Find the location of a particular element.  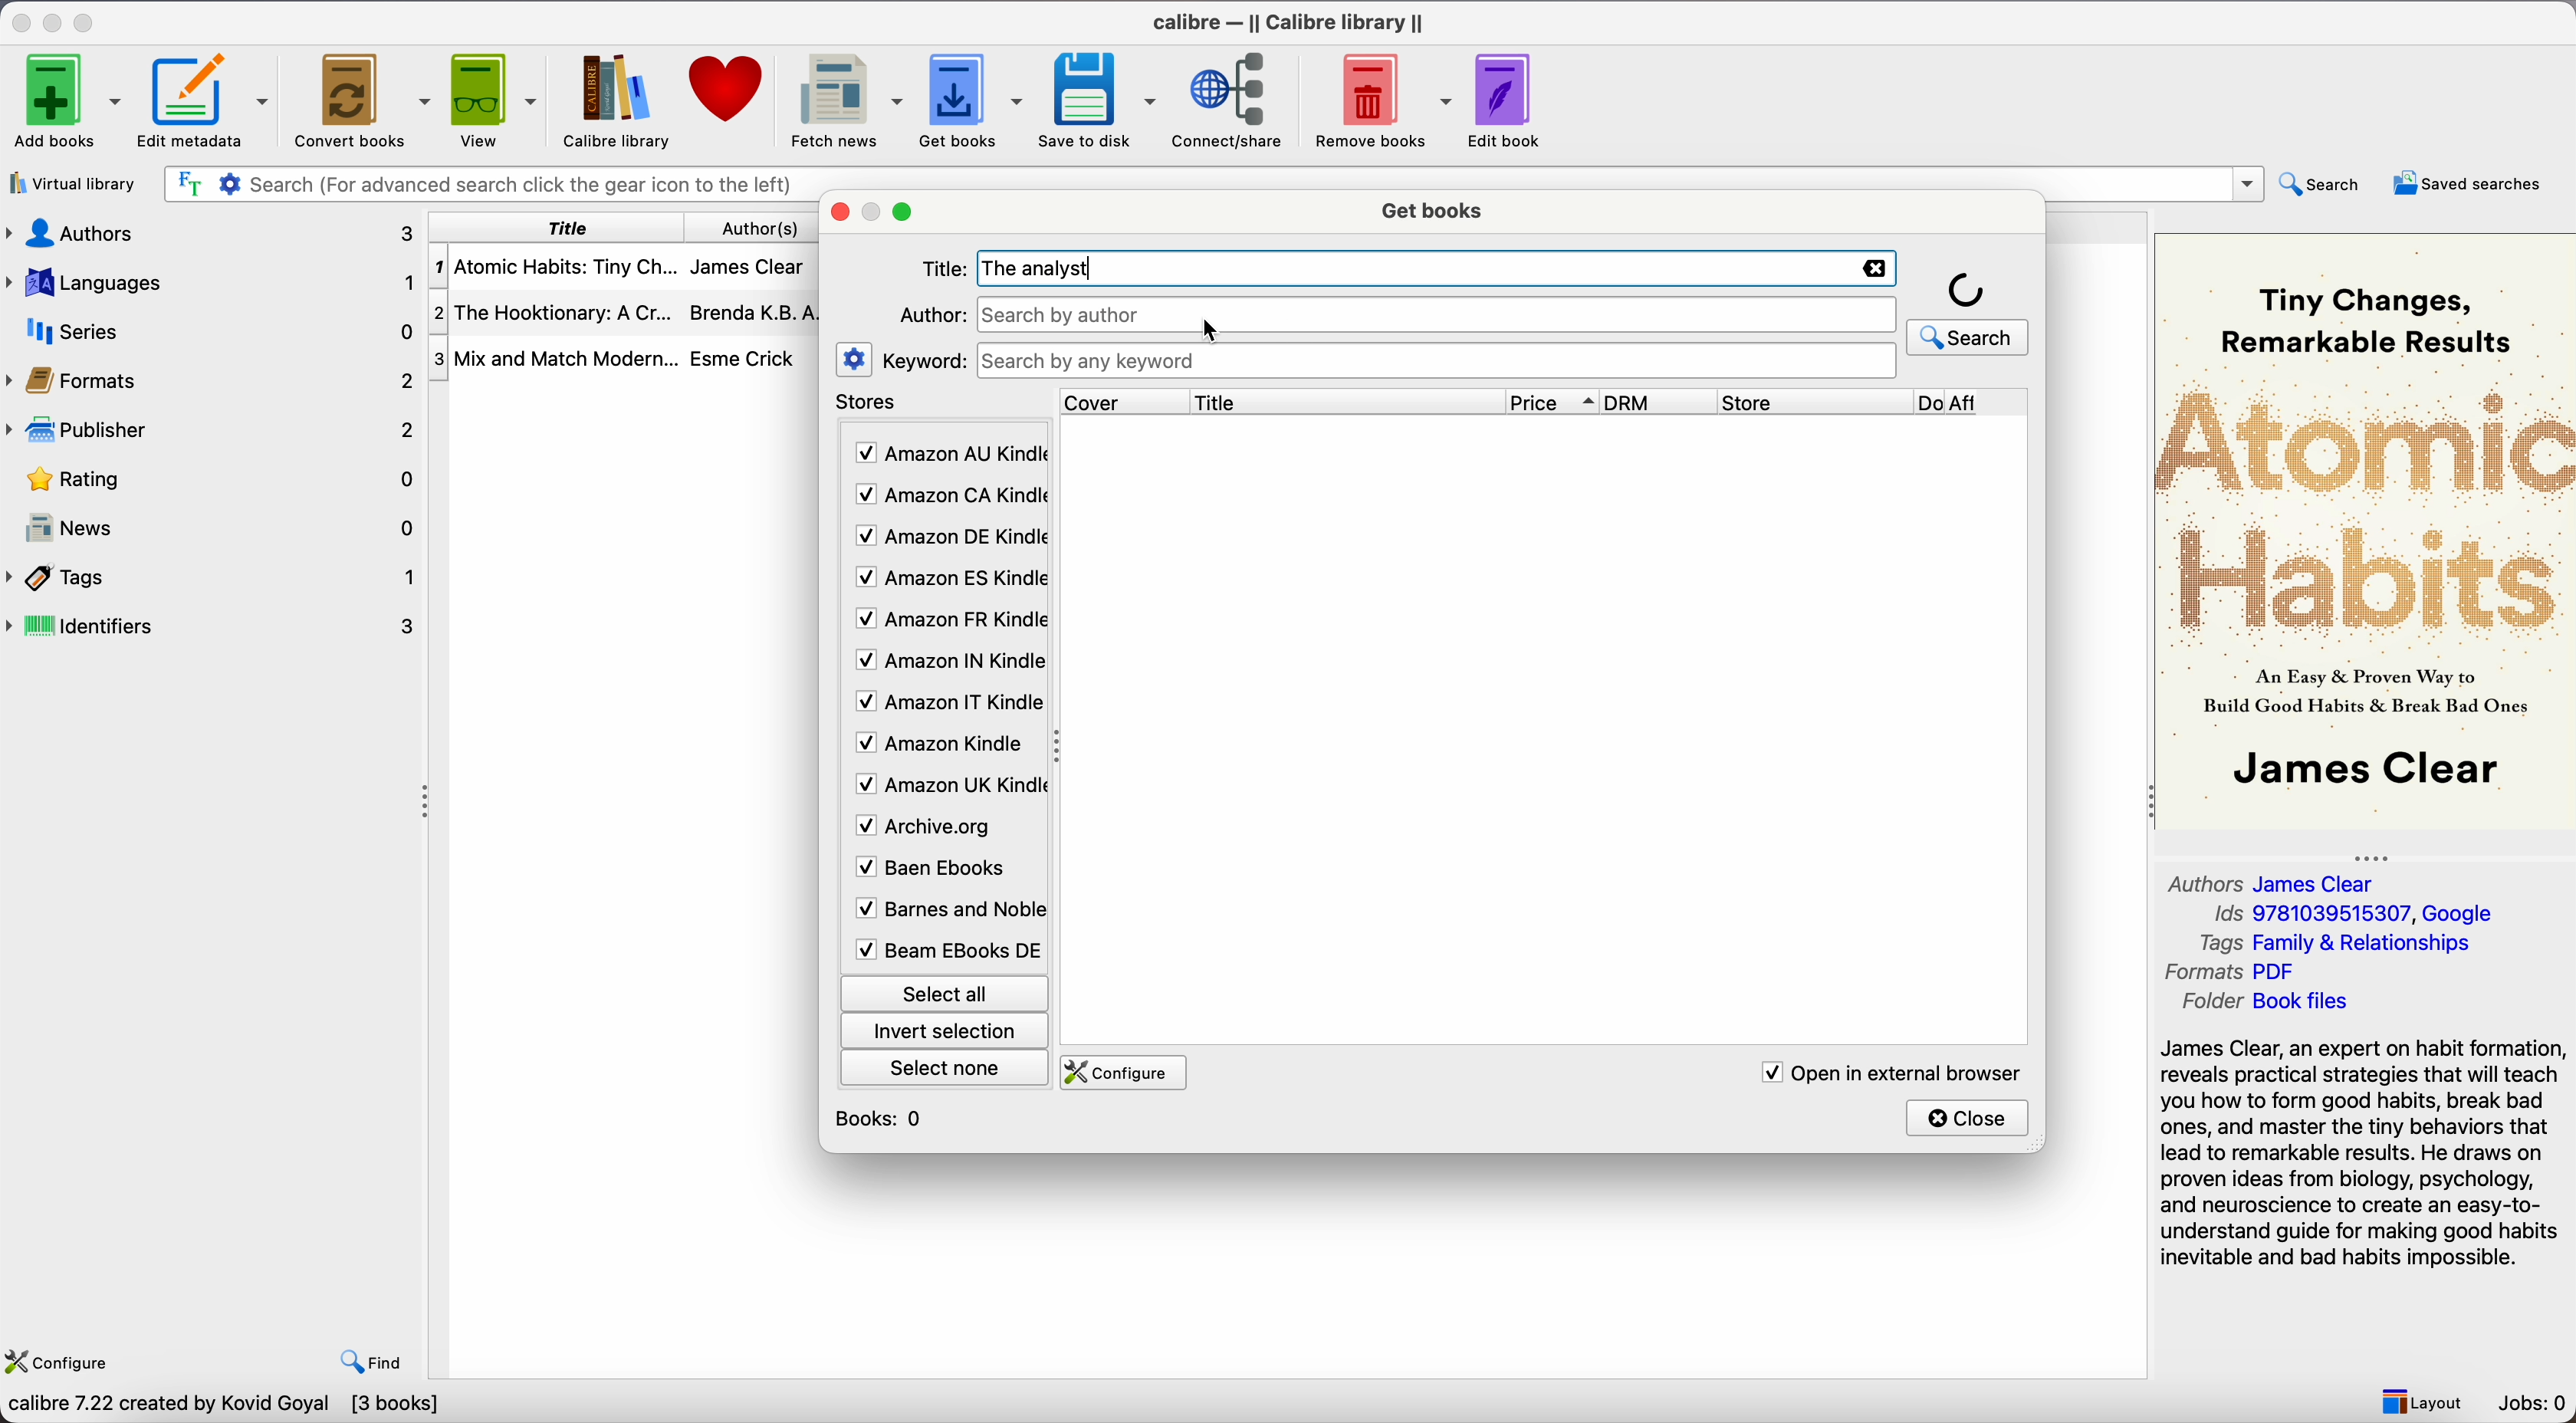

Authors James Clear is located at coordinates (2275, 881).